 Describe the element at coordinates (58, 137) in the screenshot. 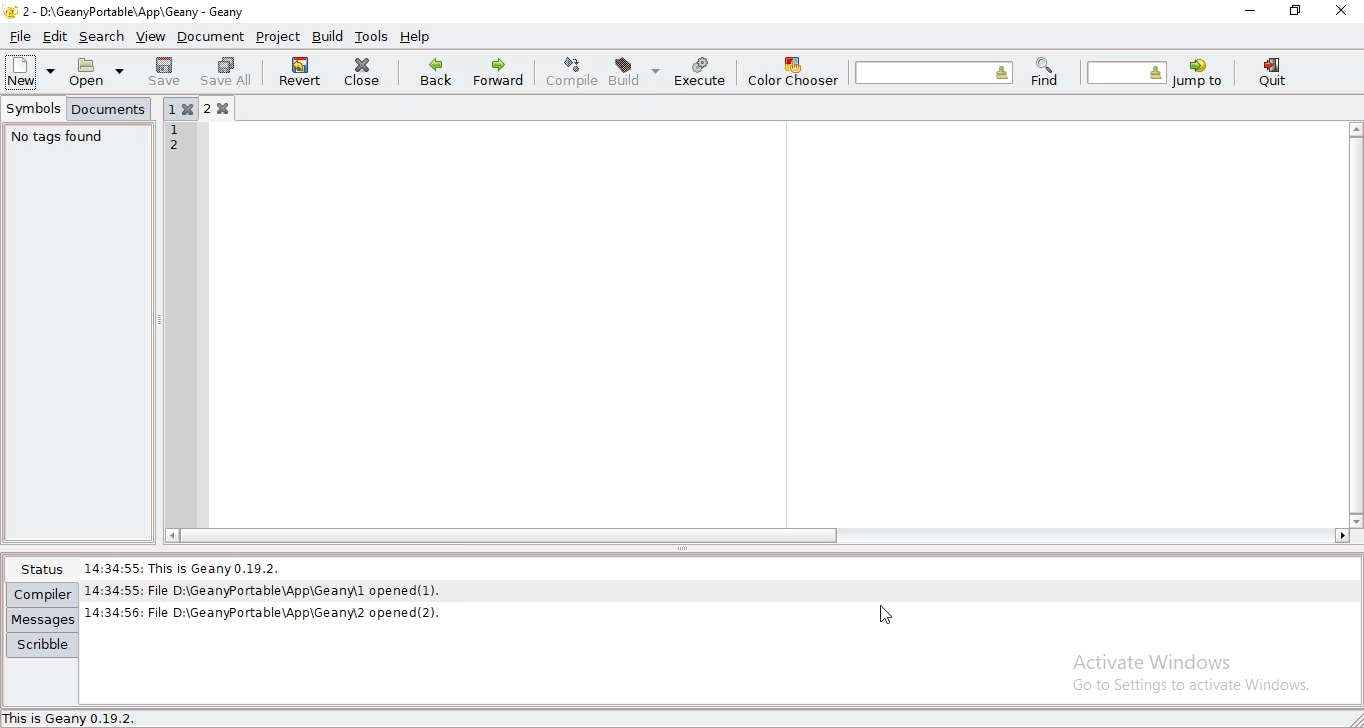

I see `no tags found` at that location.